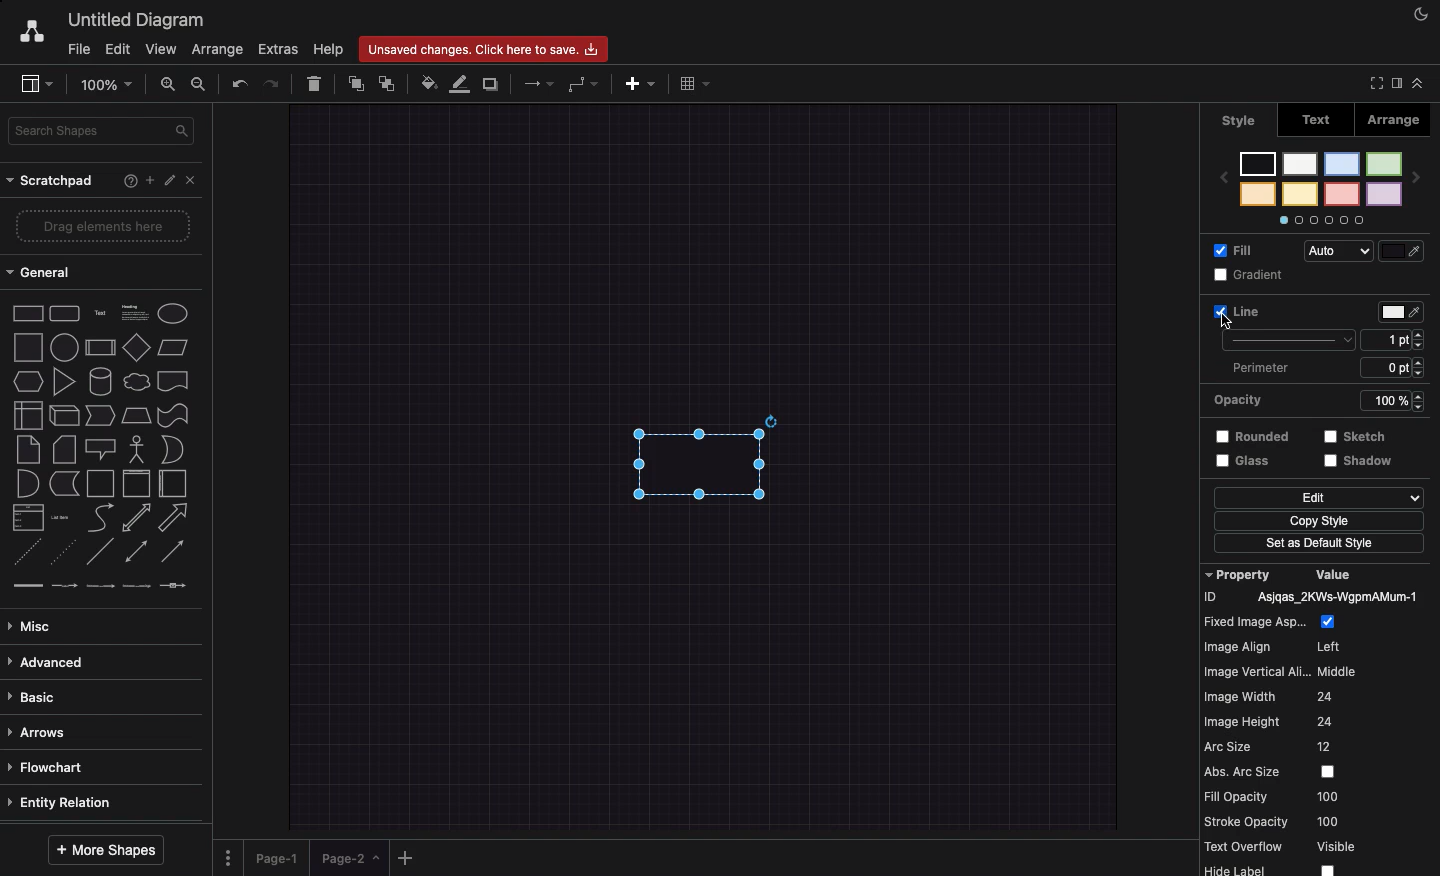 The height and width of the screenshot is (876, 1440). Describe the element at coordinates (1320, 720) in the screenshot. I see `Property value` at that location.